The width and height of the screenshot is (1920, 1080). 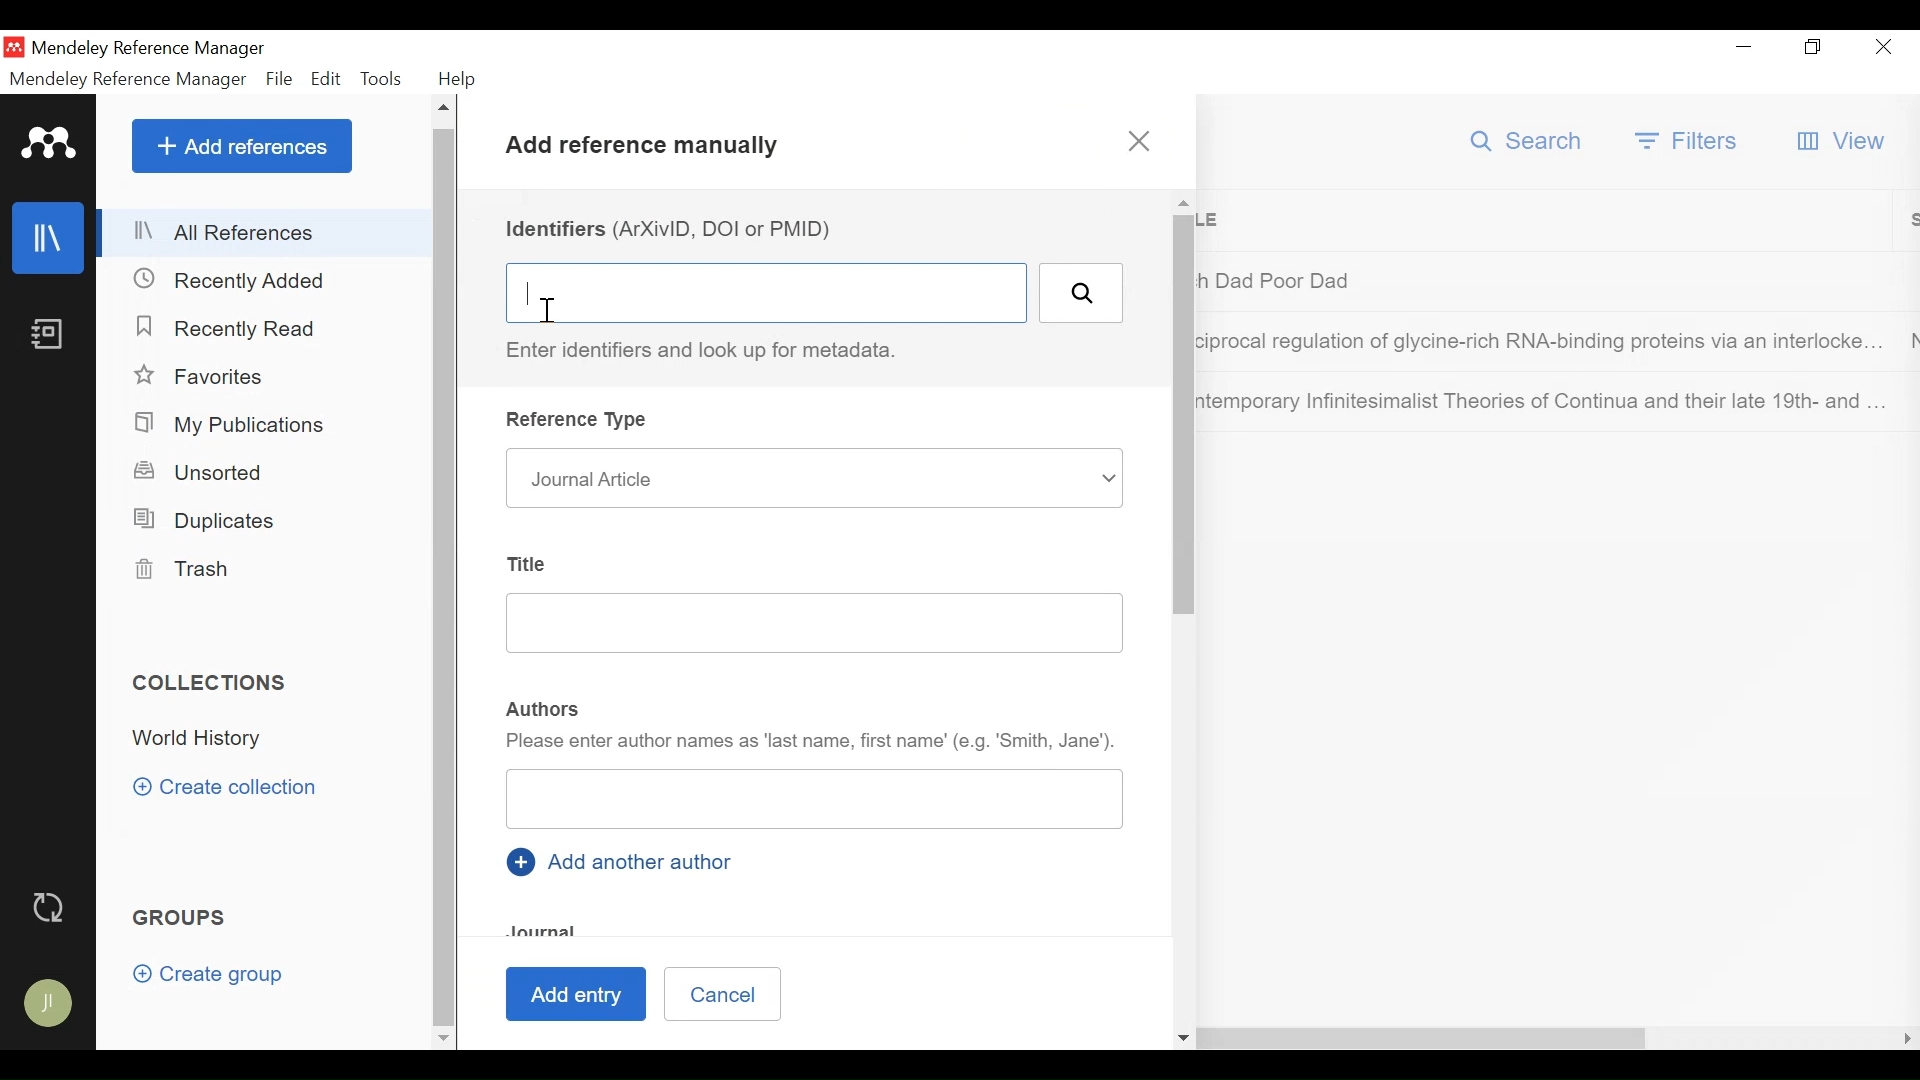 What do you see at coordinates (627, 861) in the screenshot?
I see `Add another author` at bounding box center [627, 861].